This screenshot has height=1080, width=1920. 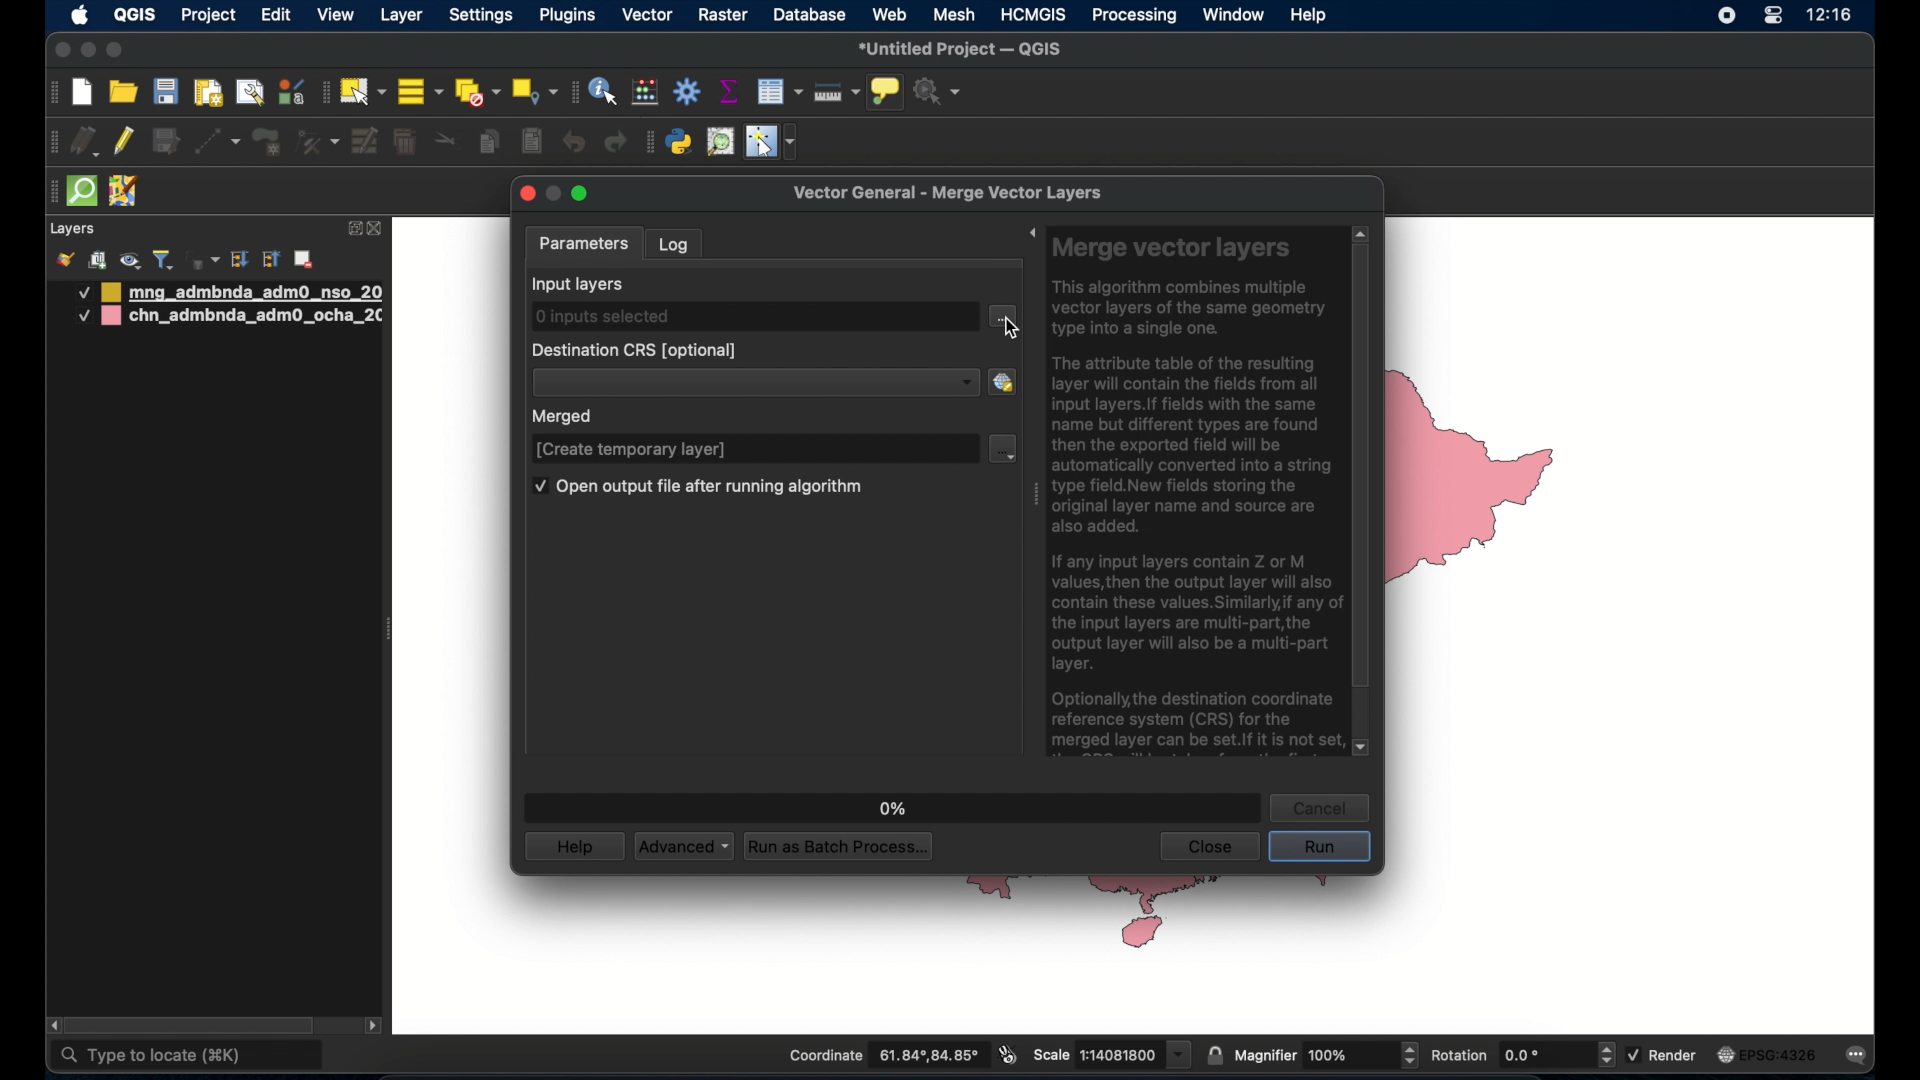 I want to click on filter legend by expression, so click(x=201, y=258).